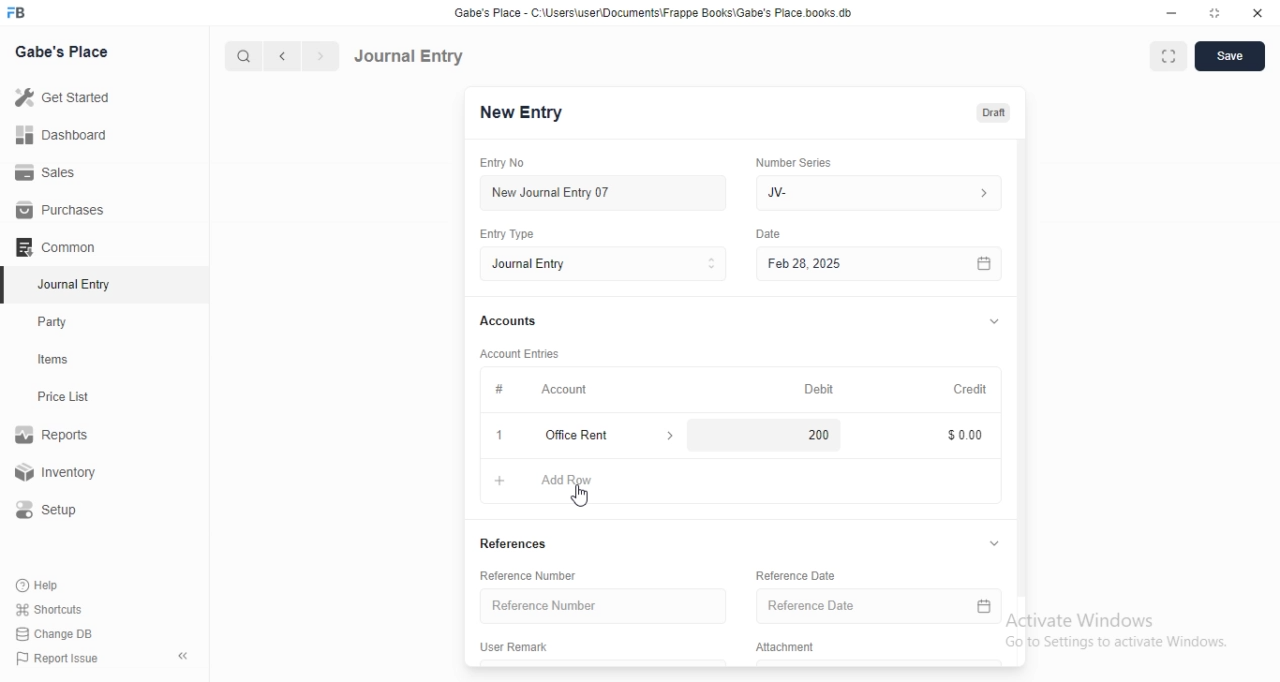 This screenshot has width=1280, height=682. What do you see at coordinates (55, 438) in the screenshot?
I see `Reports.` at bounding box center [55, 438].